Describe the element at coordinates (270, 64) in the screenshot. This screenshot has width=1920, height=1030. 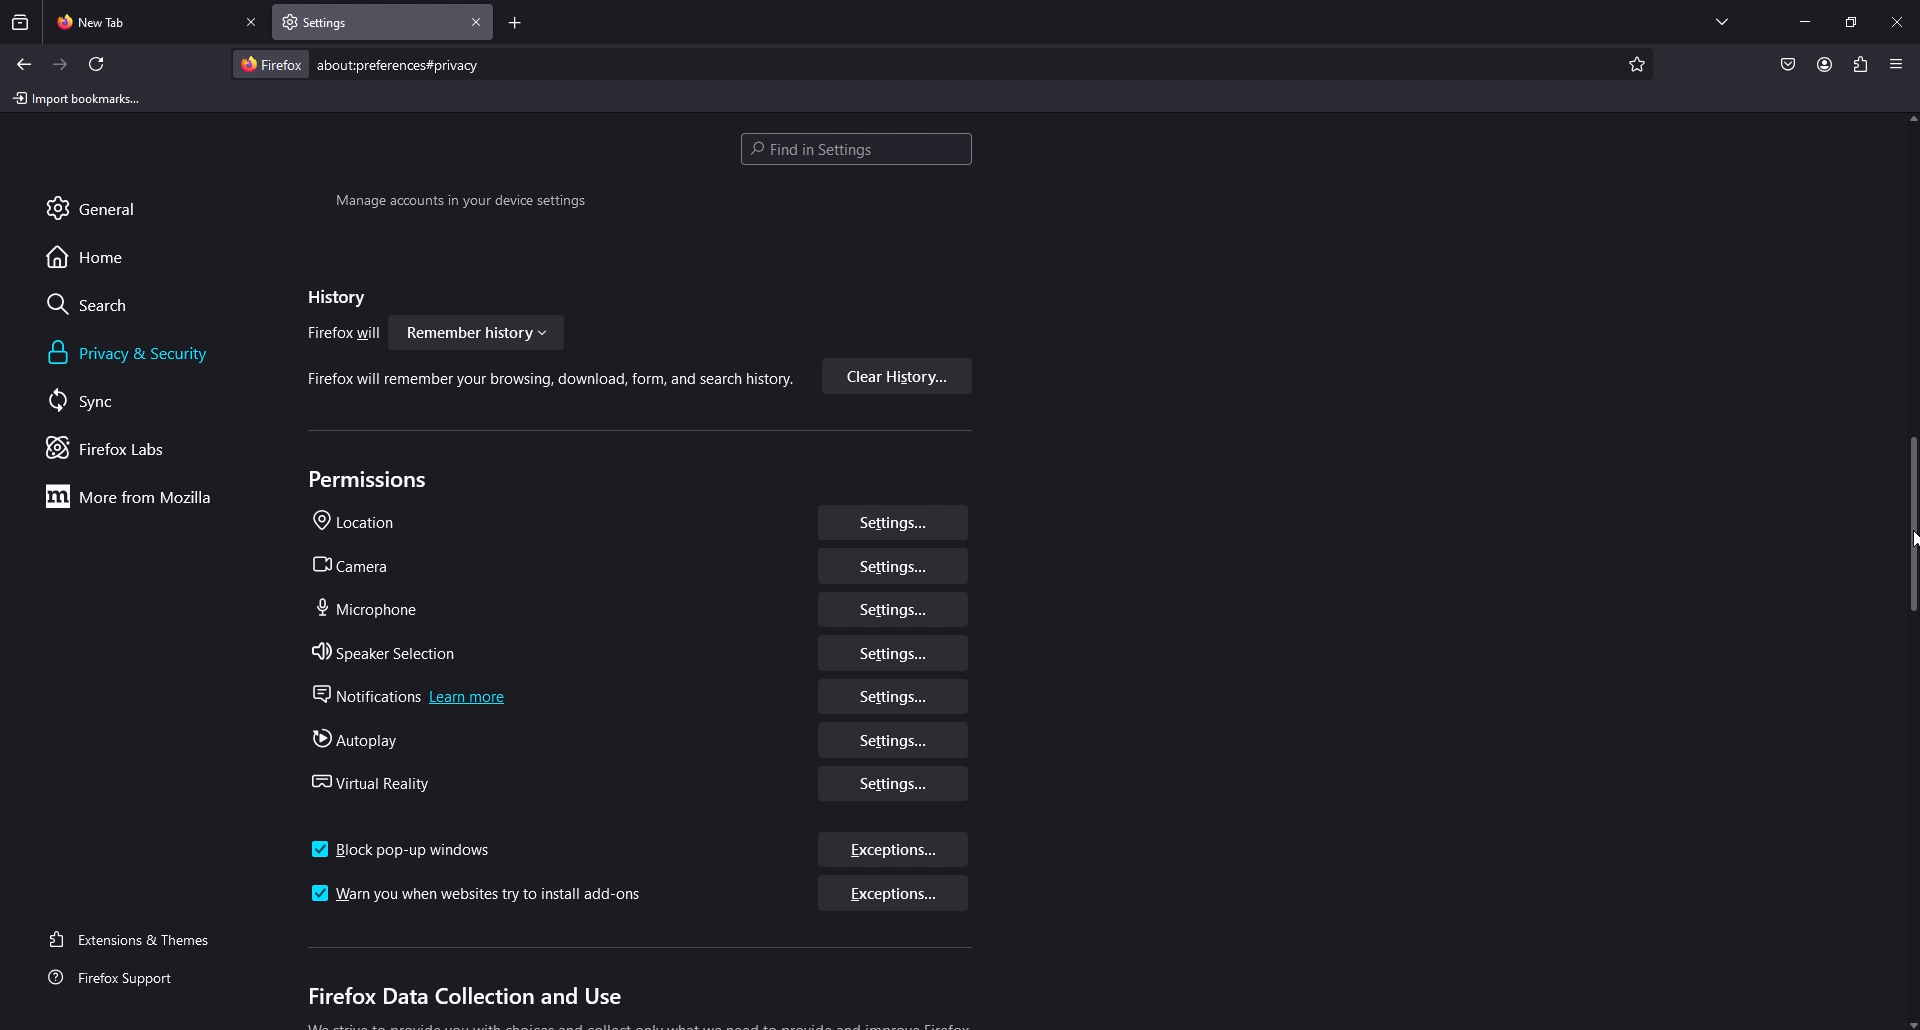
I see `firefox logo` at that location.